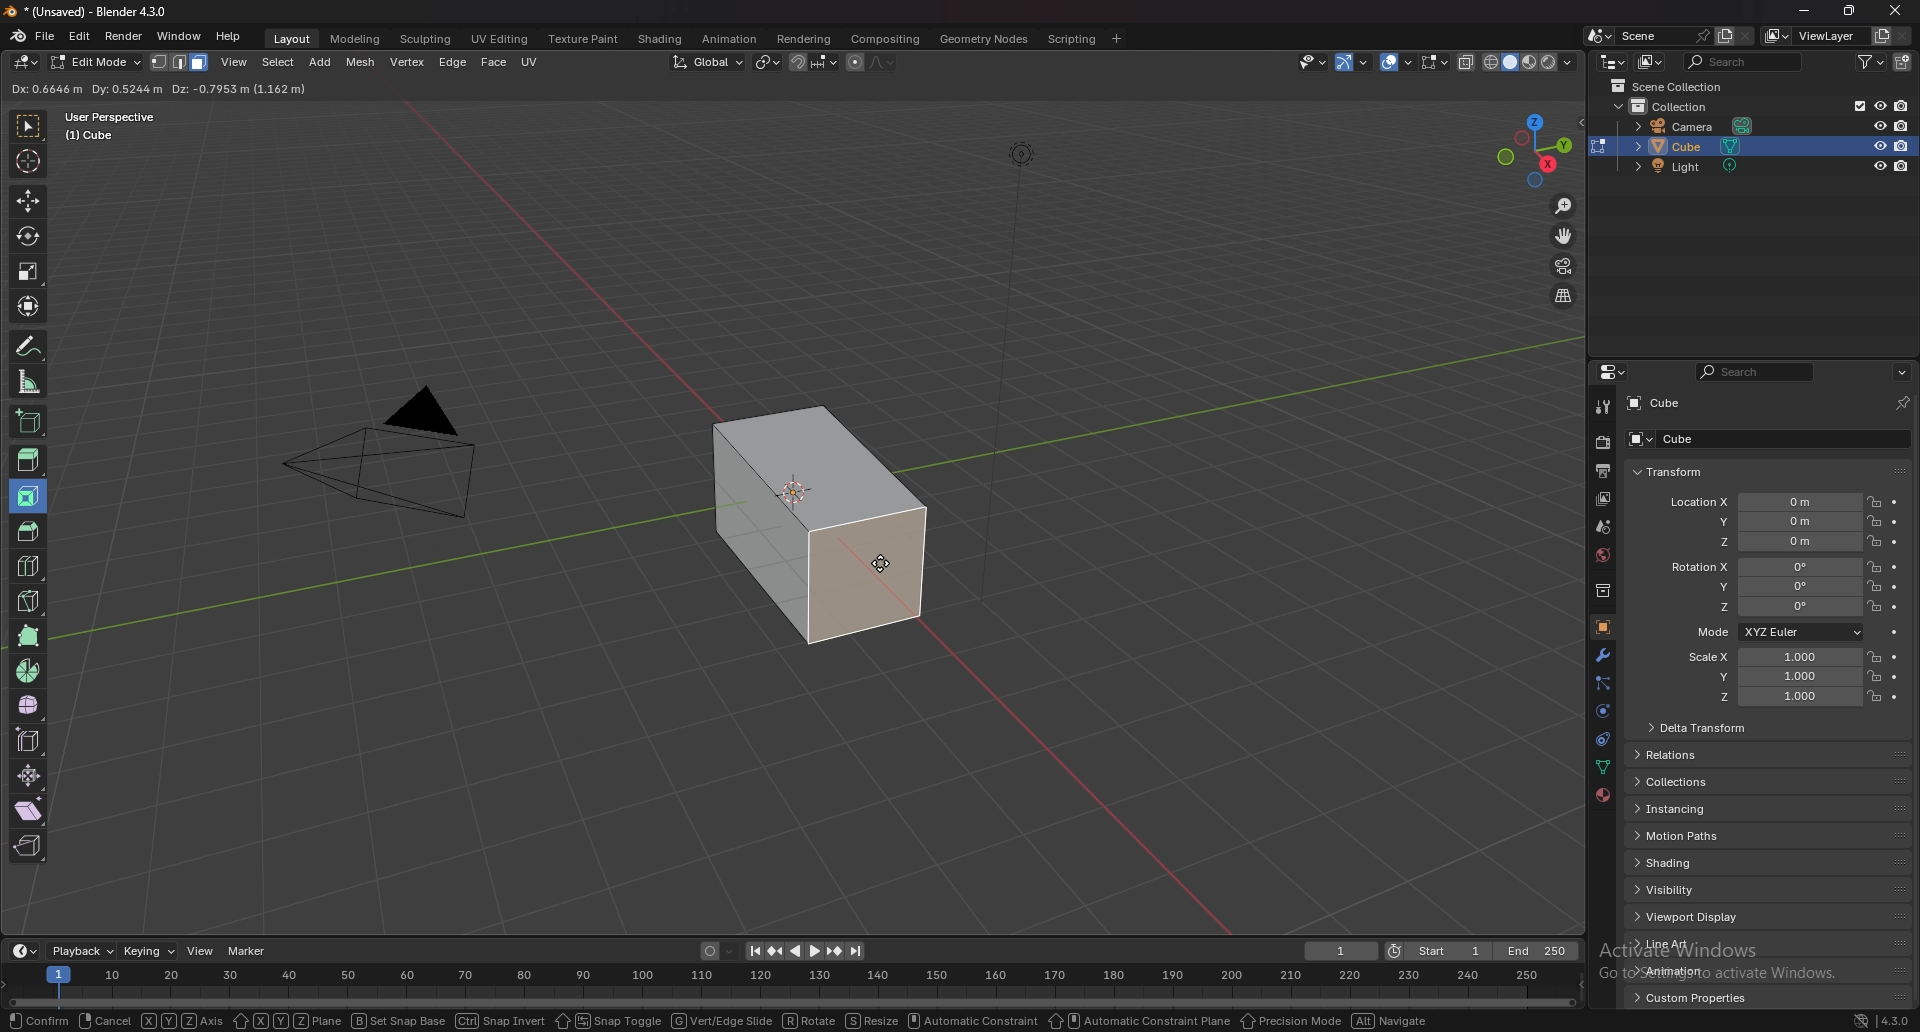 Image resolution: width=1920 pixels, height=1032 pixels. I want to click on lock, so click(1874, 586).